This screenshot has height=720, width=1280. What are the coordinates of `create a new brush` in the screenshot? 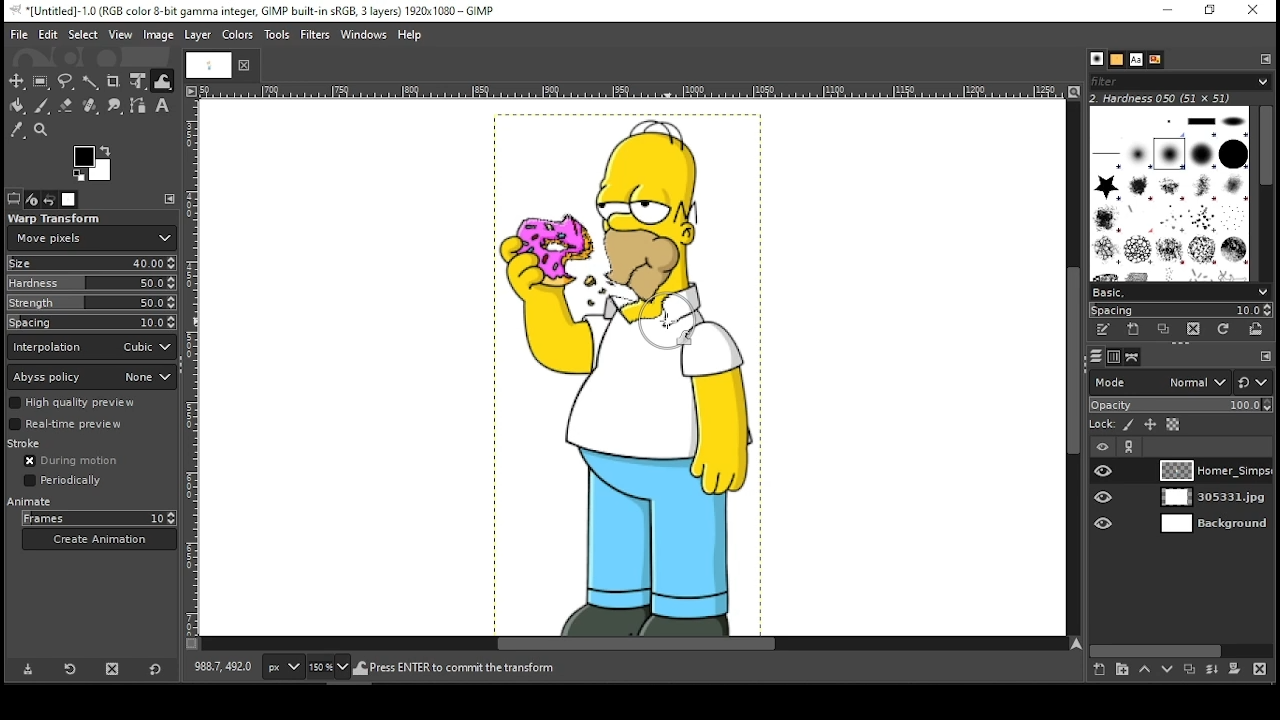 It's located at (1135, 330).